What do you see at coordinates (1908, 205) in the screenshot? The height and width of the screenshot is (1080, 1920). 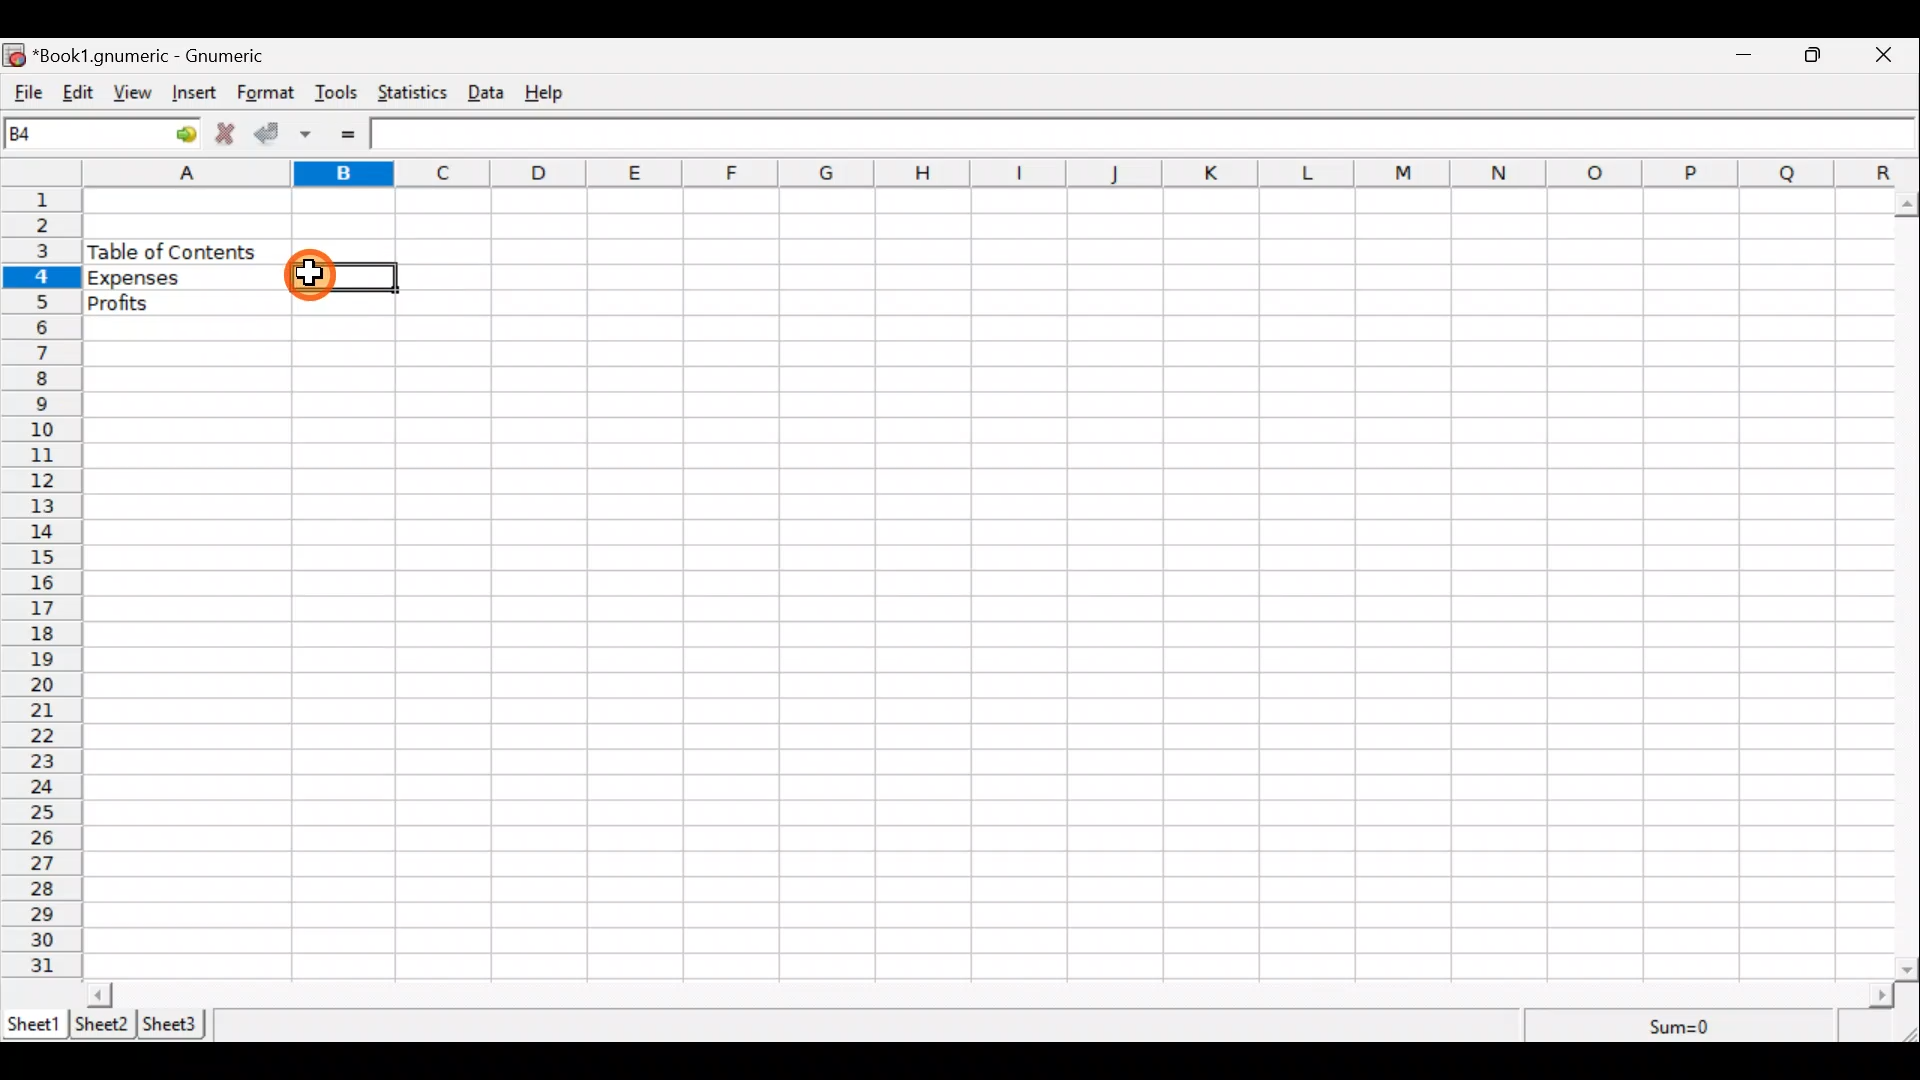 I see `scroll up` at bounding box center [1908, 205].